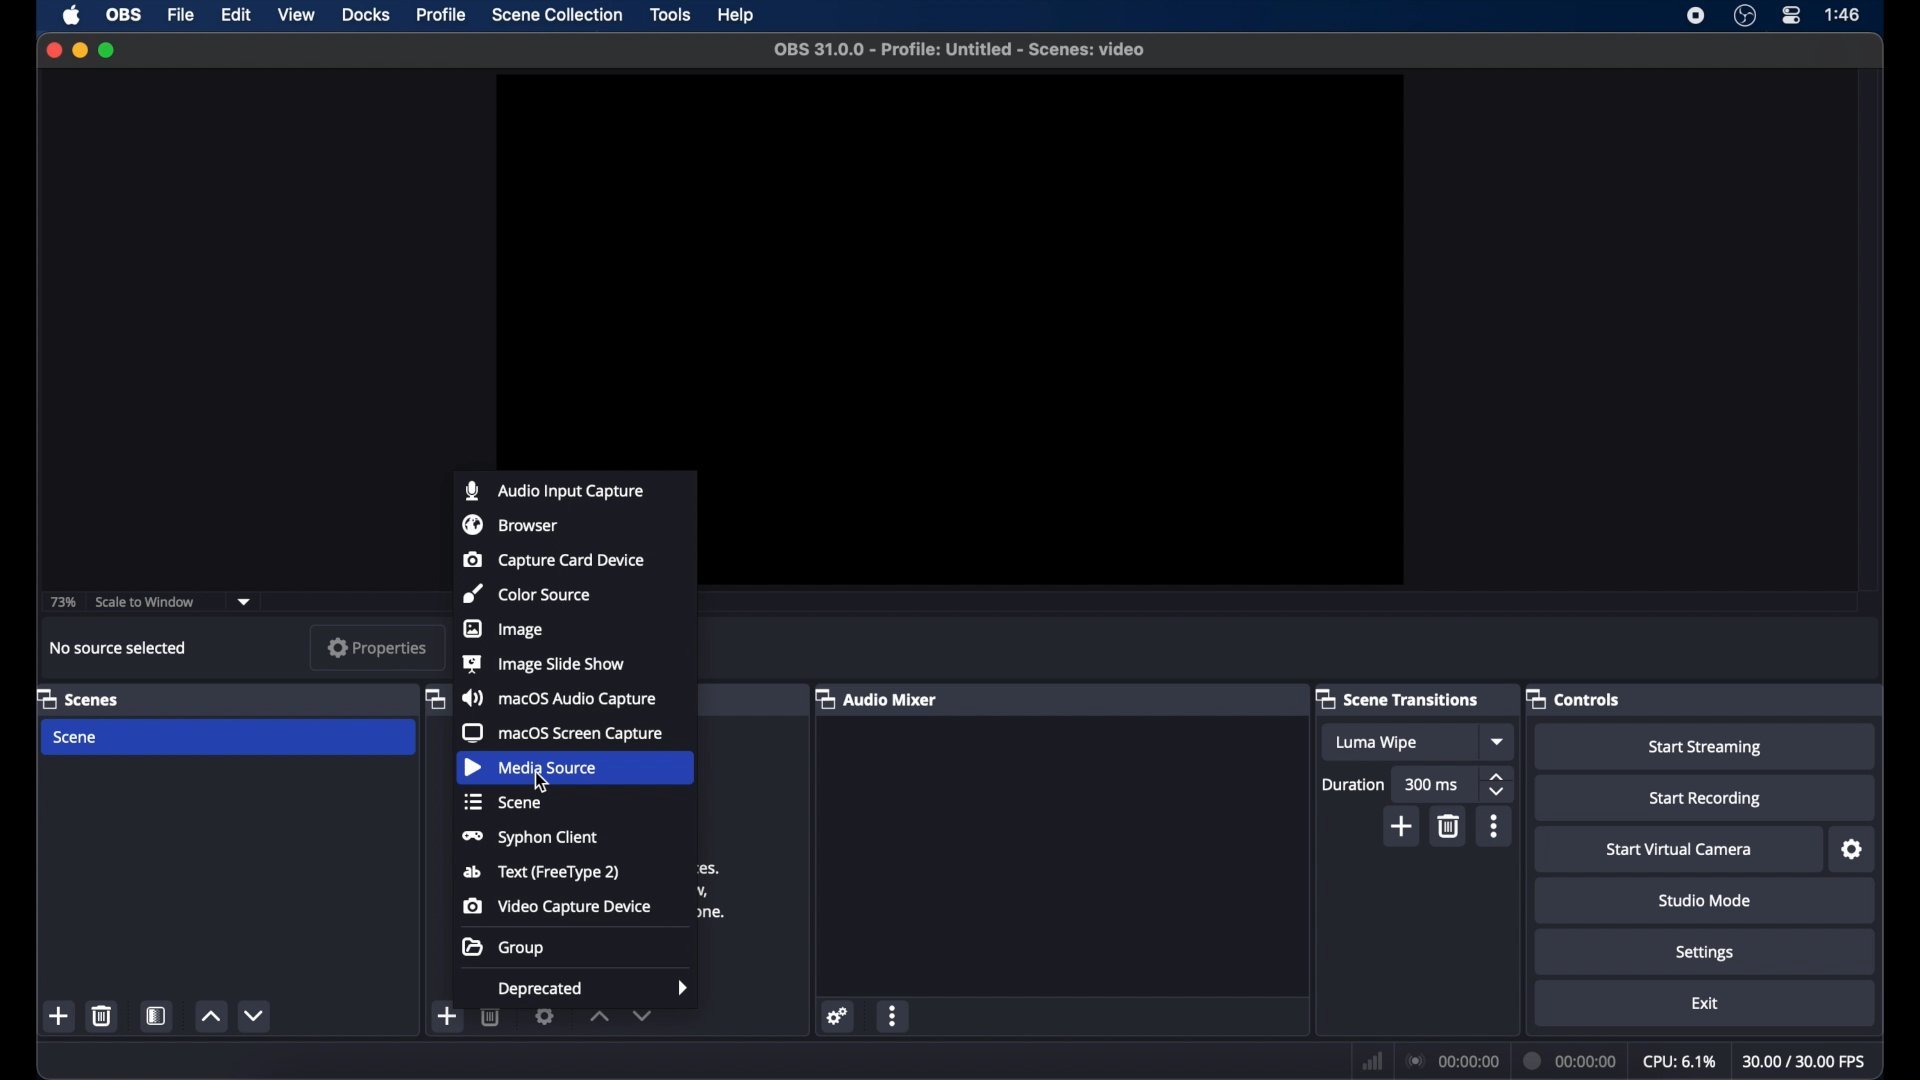 The height and width of the screenshot is (1080, 1920). What do you see at coordinates (502, 802) in the screenshot?
I see `scene` at bounding box center [502, 802].